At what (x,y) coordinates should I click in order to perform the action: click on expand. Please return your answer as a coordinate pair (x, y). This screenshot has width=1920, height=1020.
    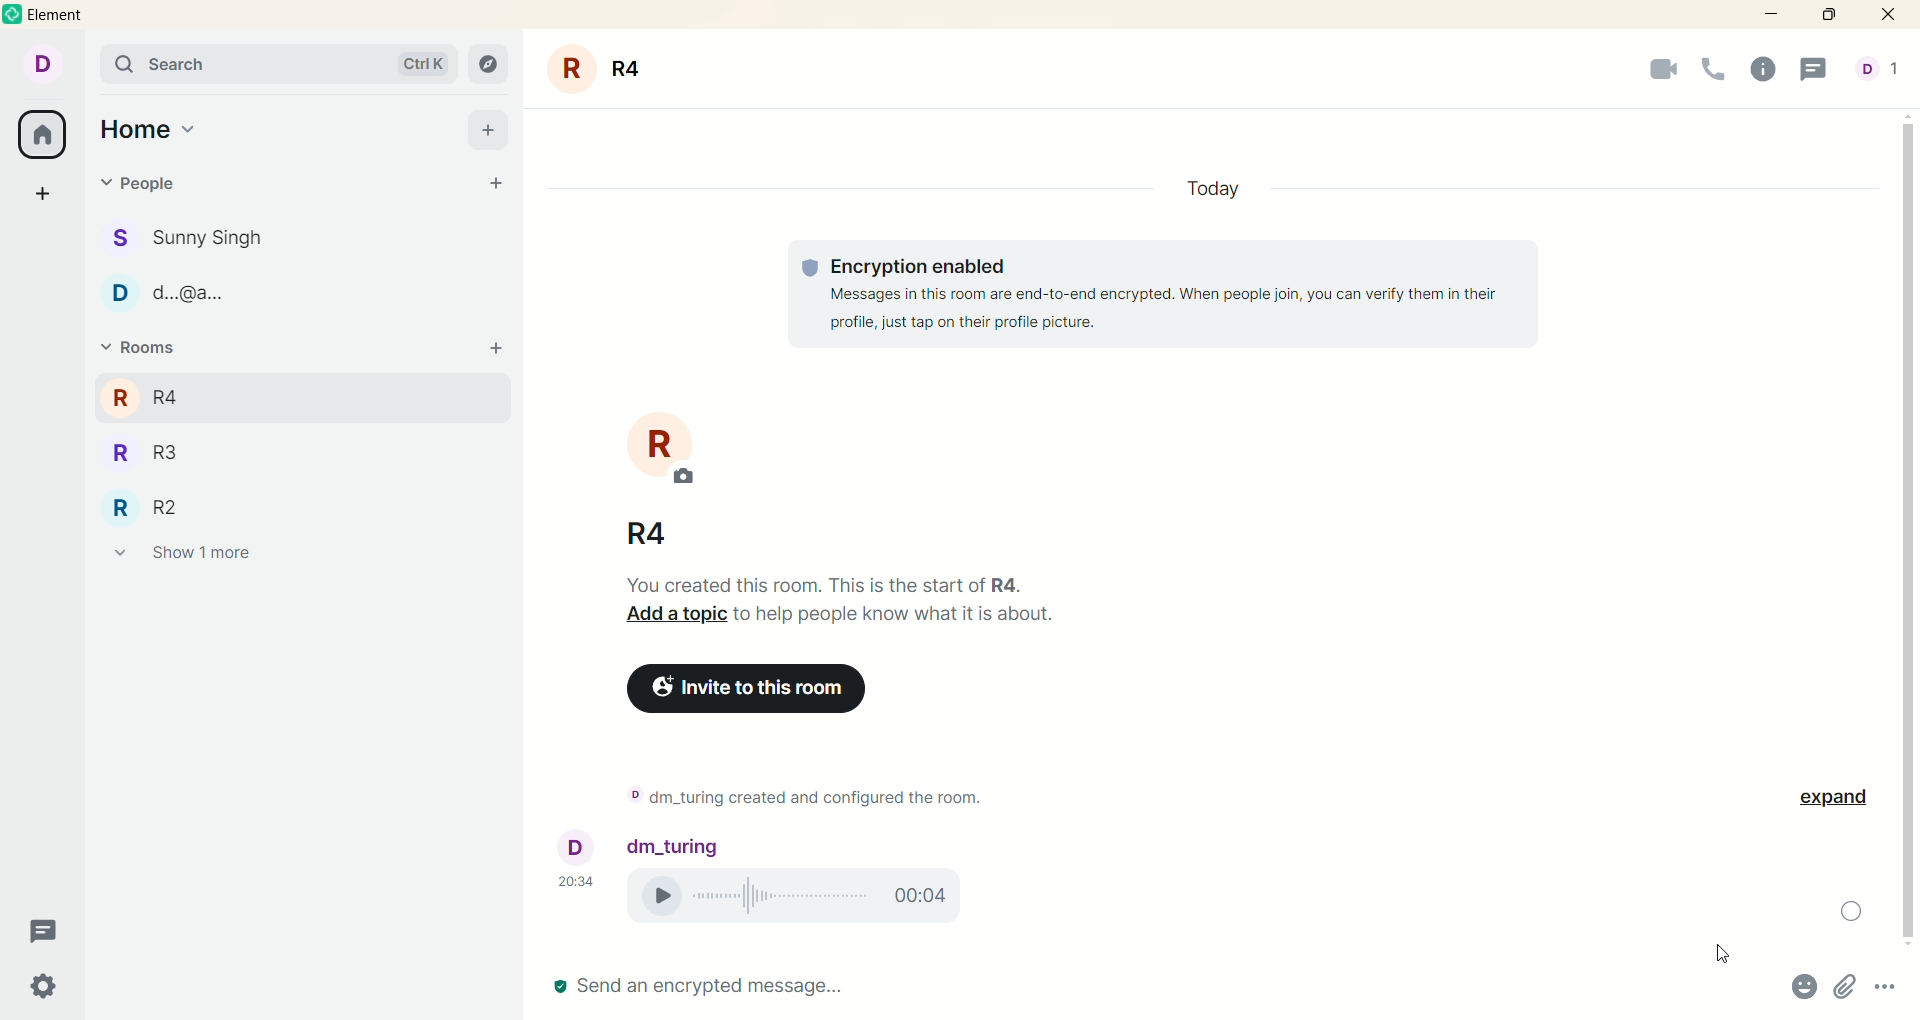
    Looking at the image, I should click on (1855, 912).